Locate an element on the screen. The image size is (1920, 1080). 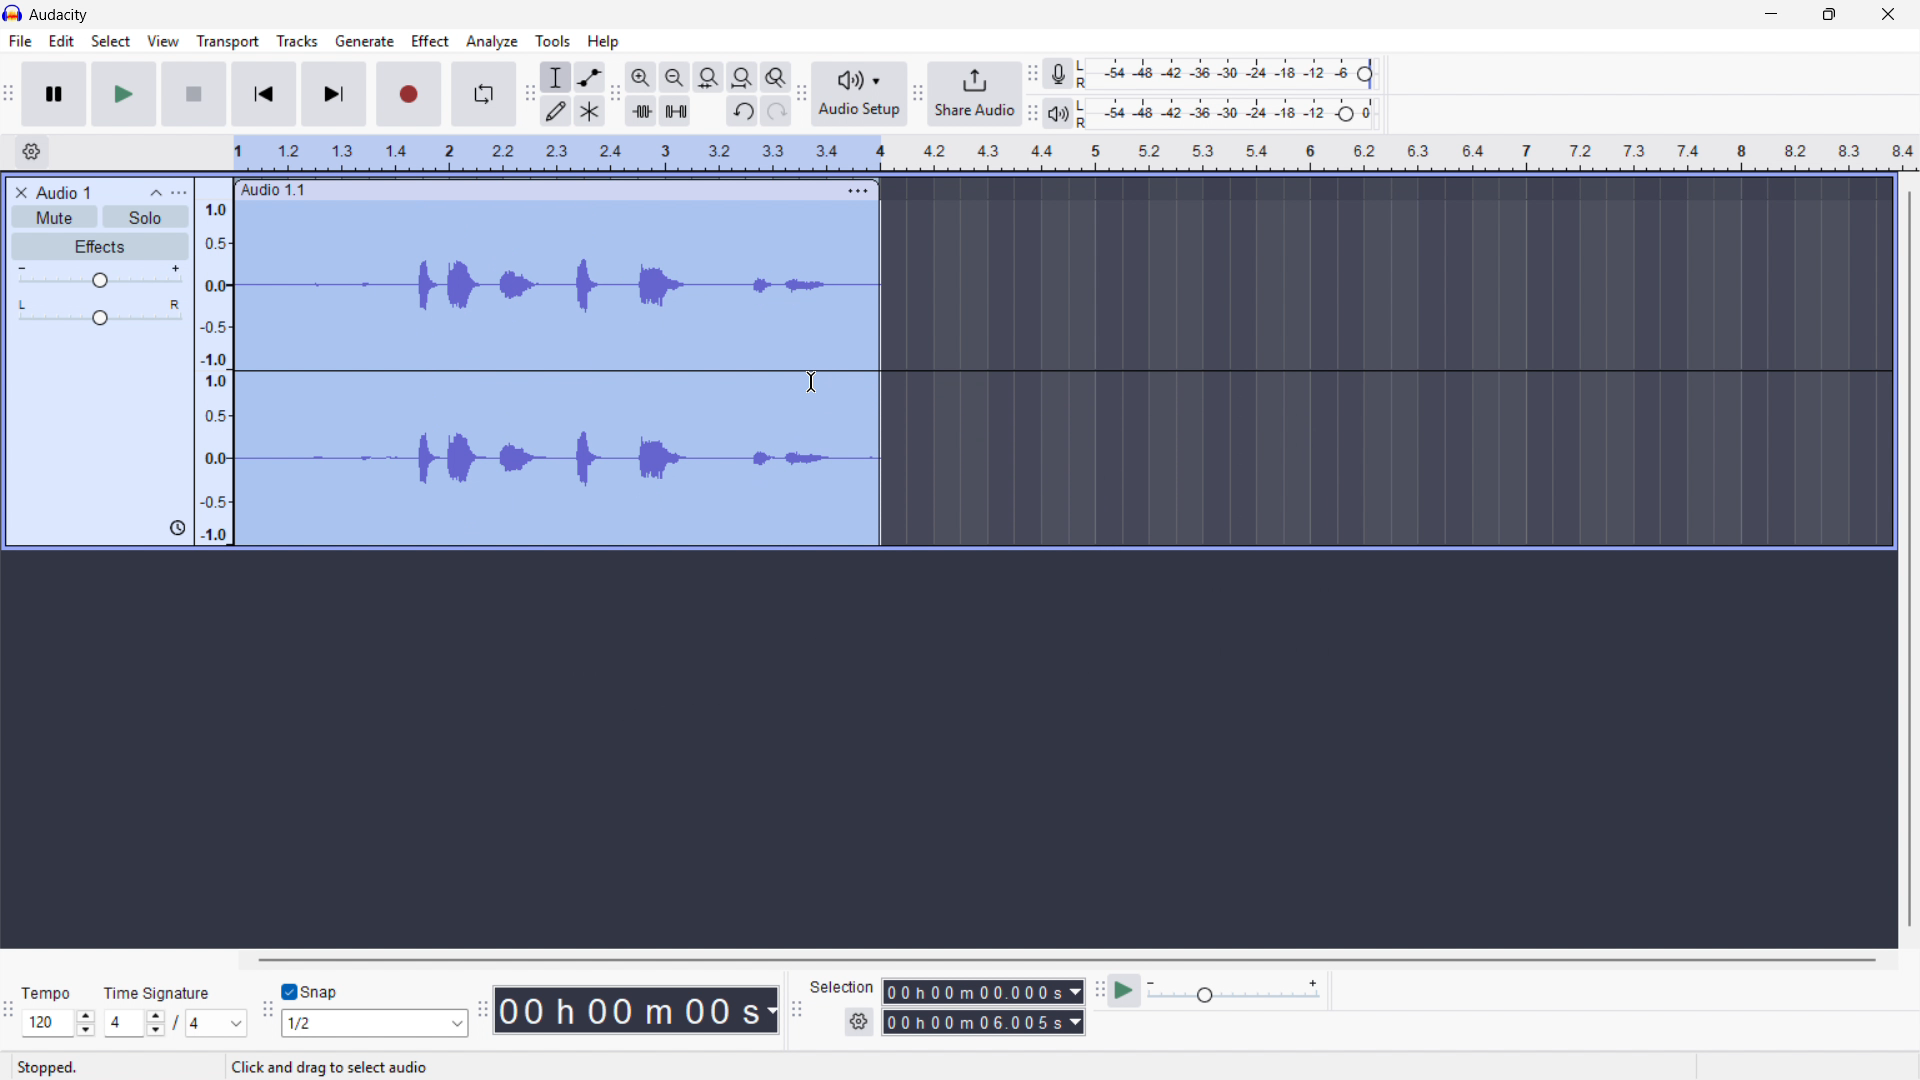
click and drag to select audio is located at coordinates (329, 1067).